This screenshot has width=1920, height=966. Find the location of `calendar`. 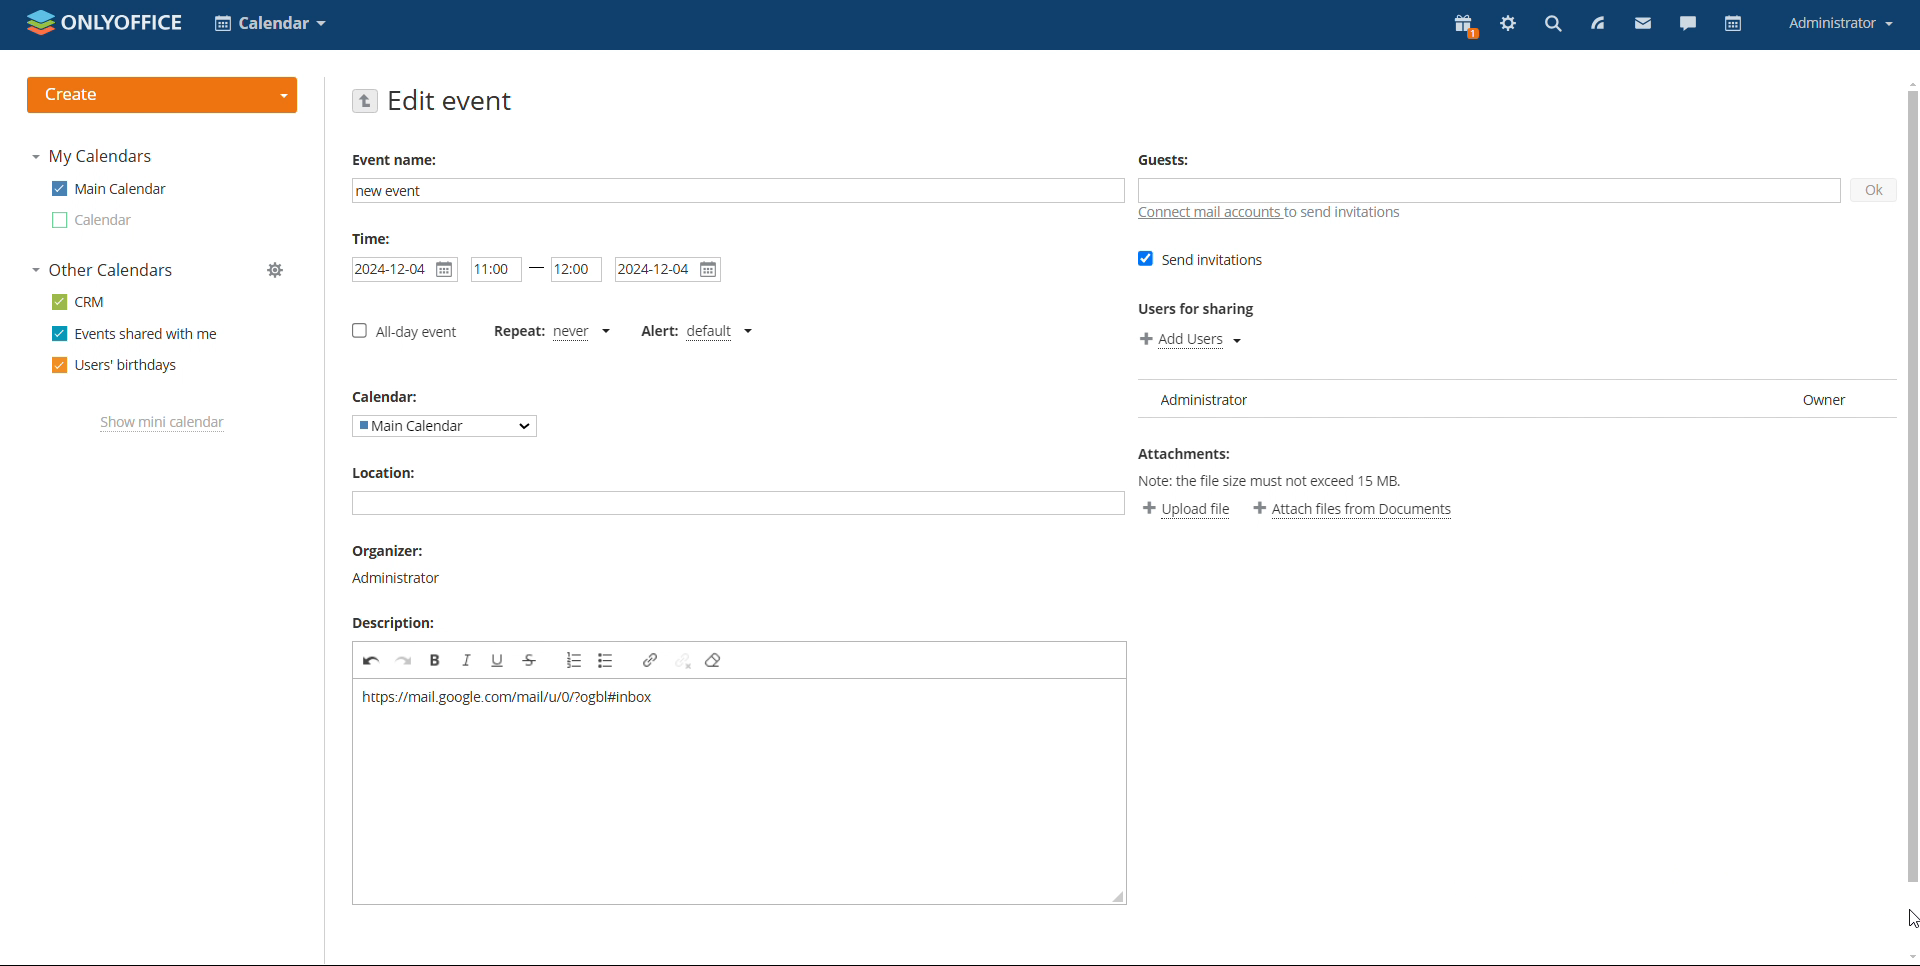

calendar is located at coordinates (91, 221).